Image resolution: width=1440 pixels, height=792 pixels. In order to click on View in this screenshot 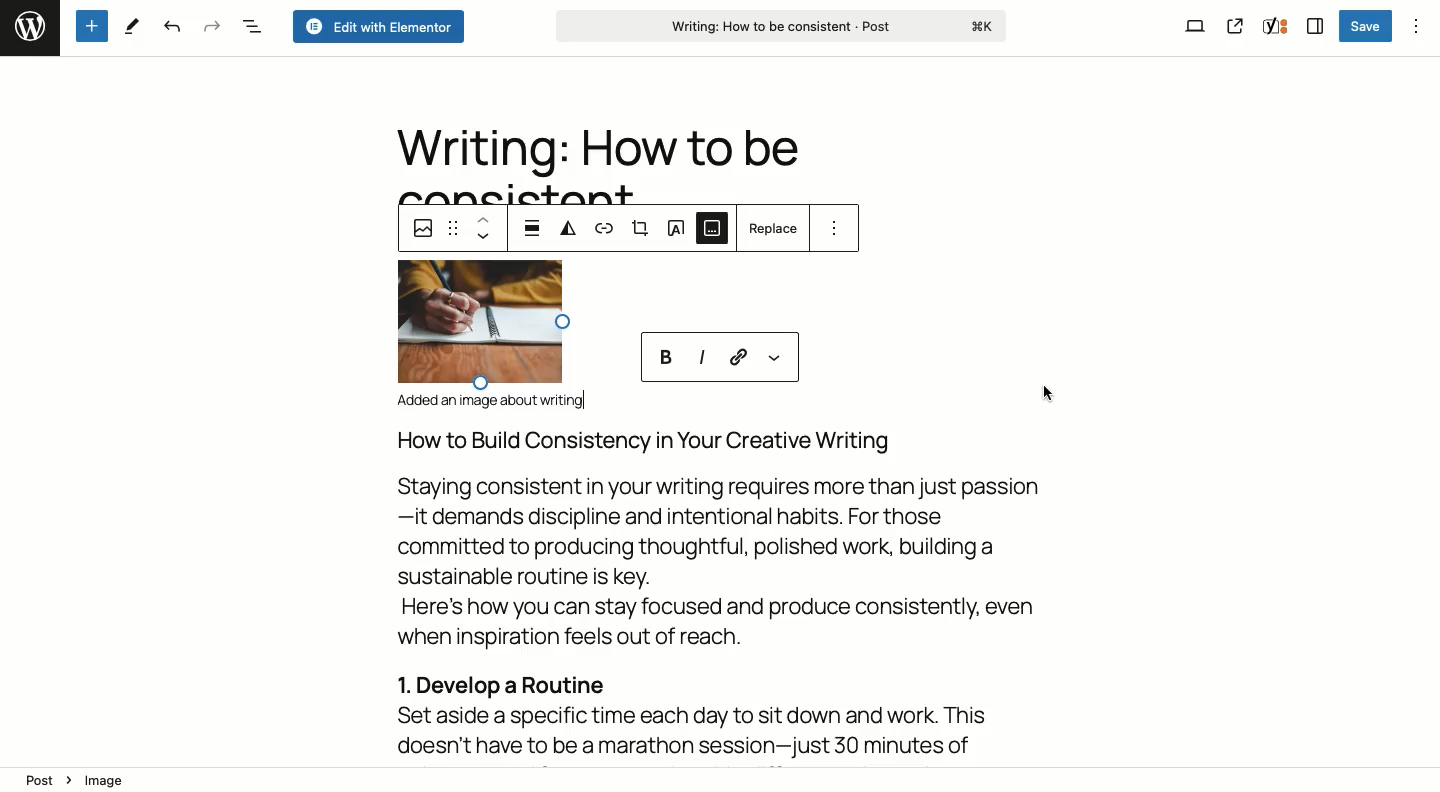, I will do `click(1195, 25)`.